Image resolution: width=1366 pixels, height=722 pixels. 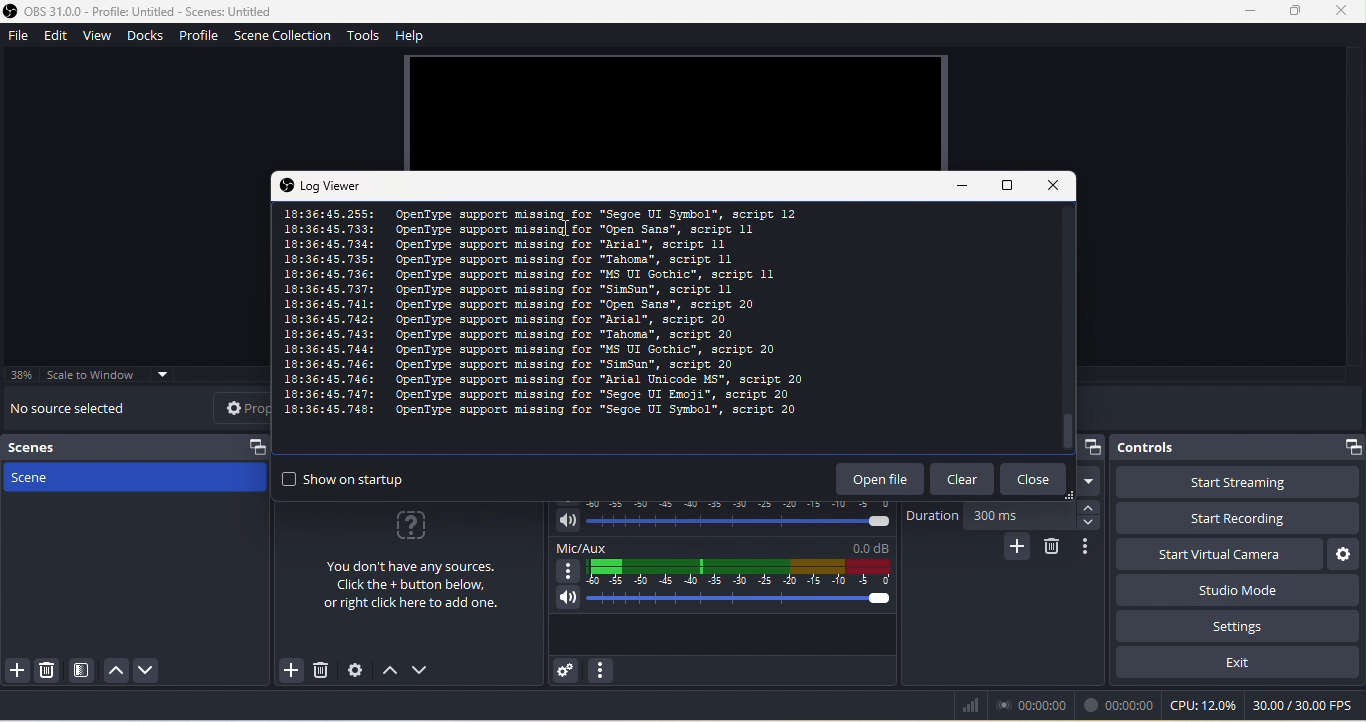 What do you see at coordinates (285, 672) in the screenshot?
I see `add source` at bounding box center [285, 672].